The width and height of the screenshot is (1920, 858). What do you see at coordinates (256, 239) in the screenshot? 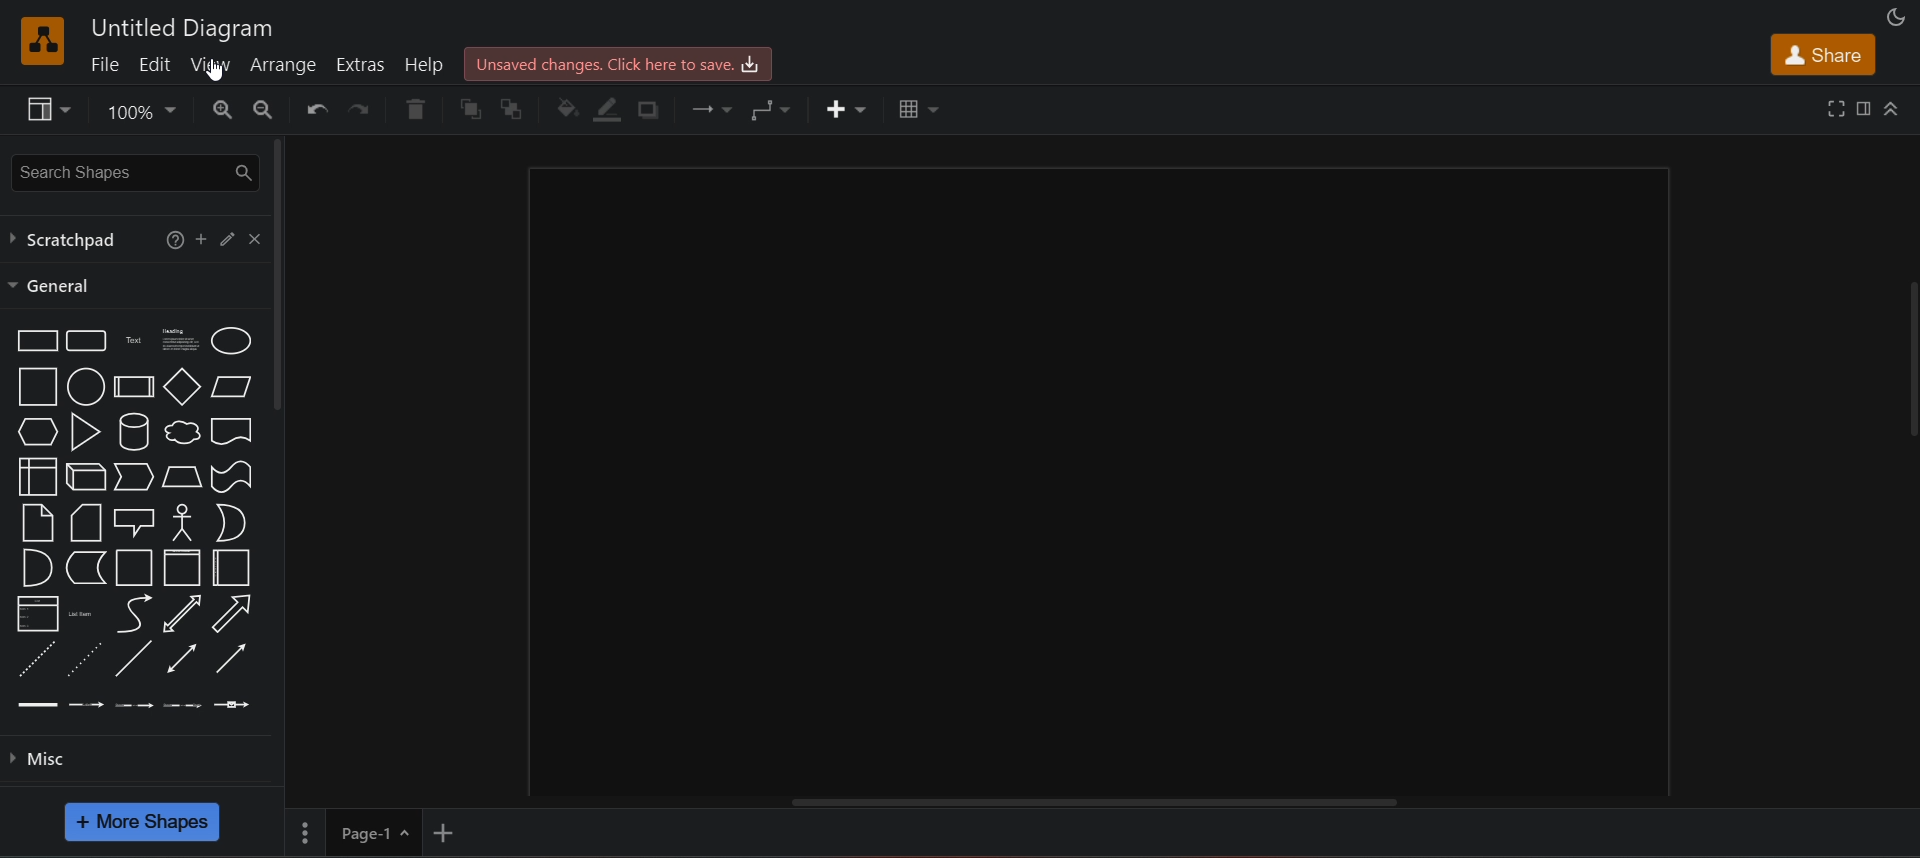
I see `close` at bounding box center [256, 239].